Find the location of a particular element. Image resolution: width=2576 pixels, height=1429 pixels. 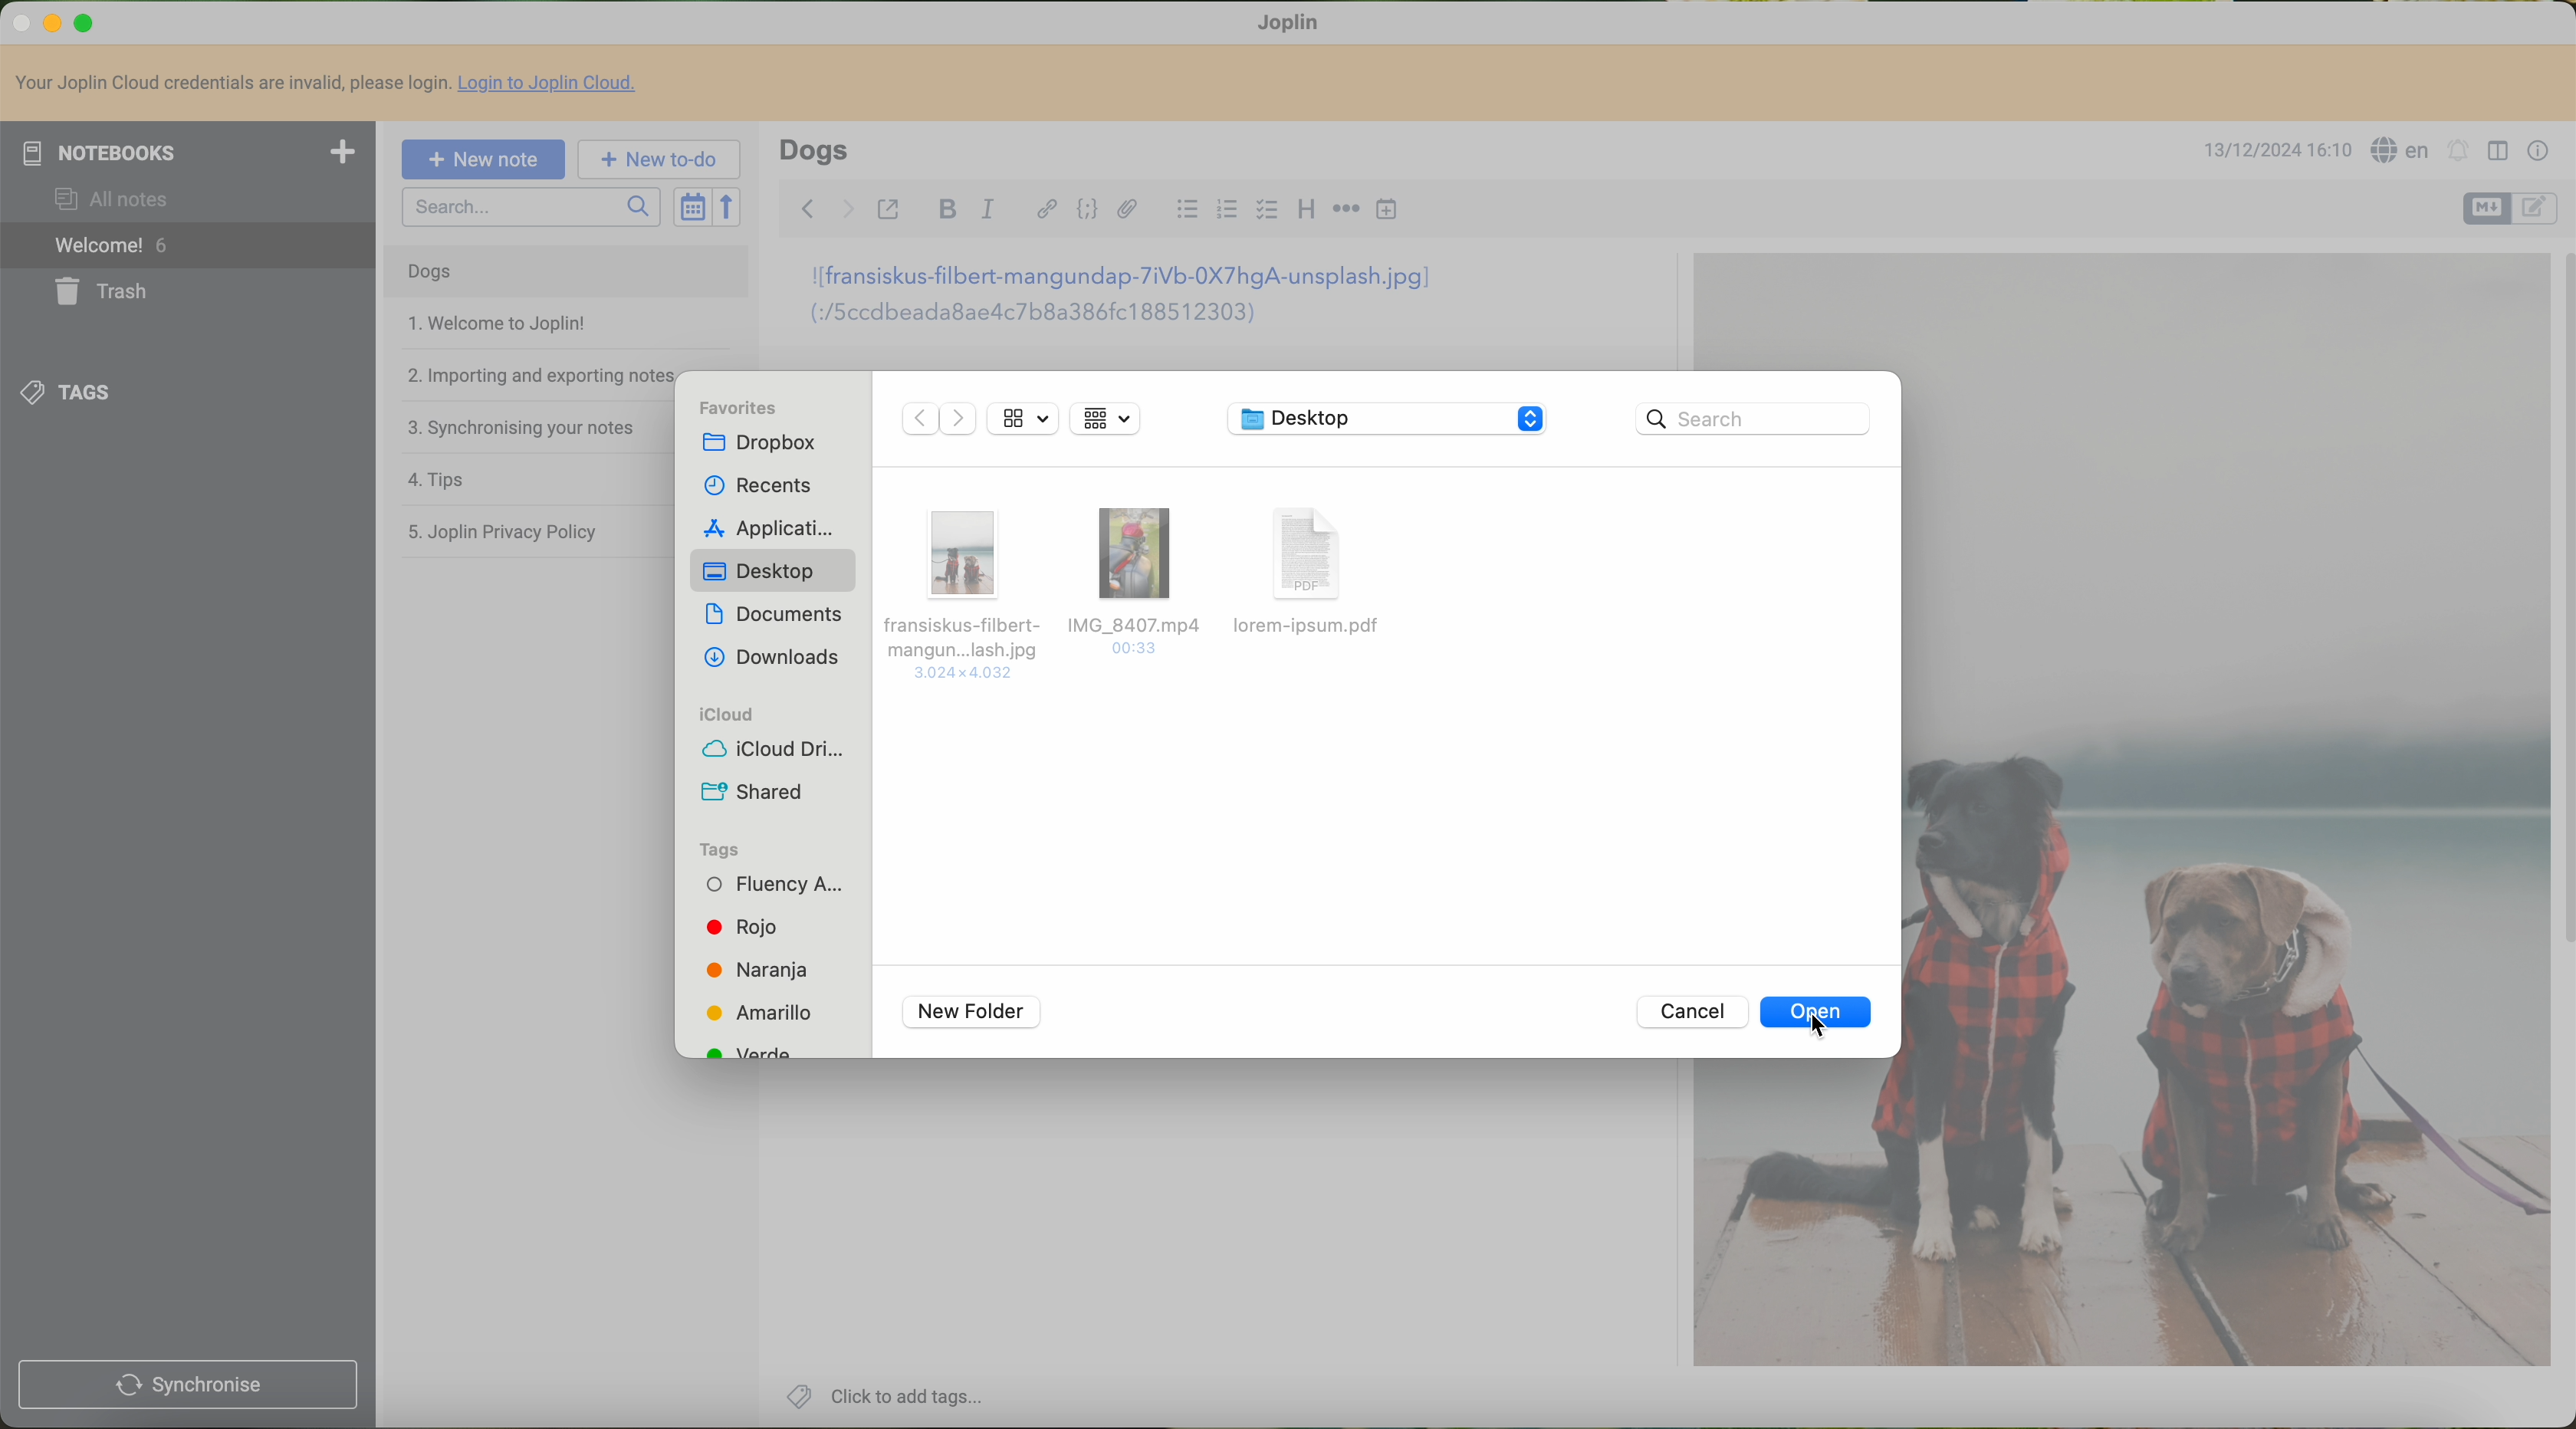

dogs note is located at coordinates (427, 272).